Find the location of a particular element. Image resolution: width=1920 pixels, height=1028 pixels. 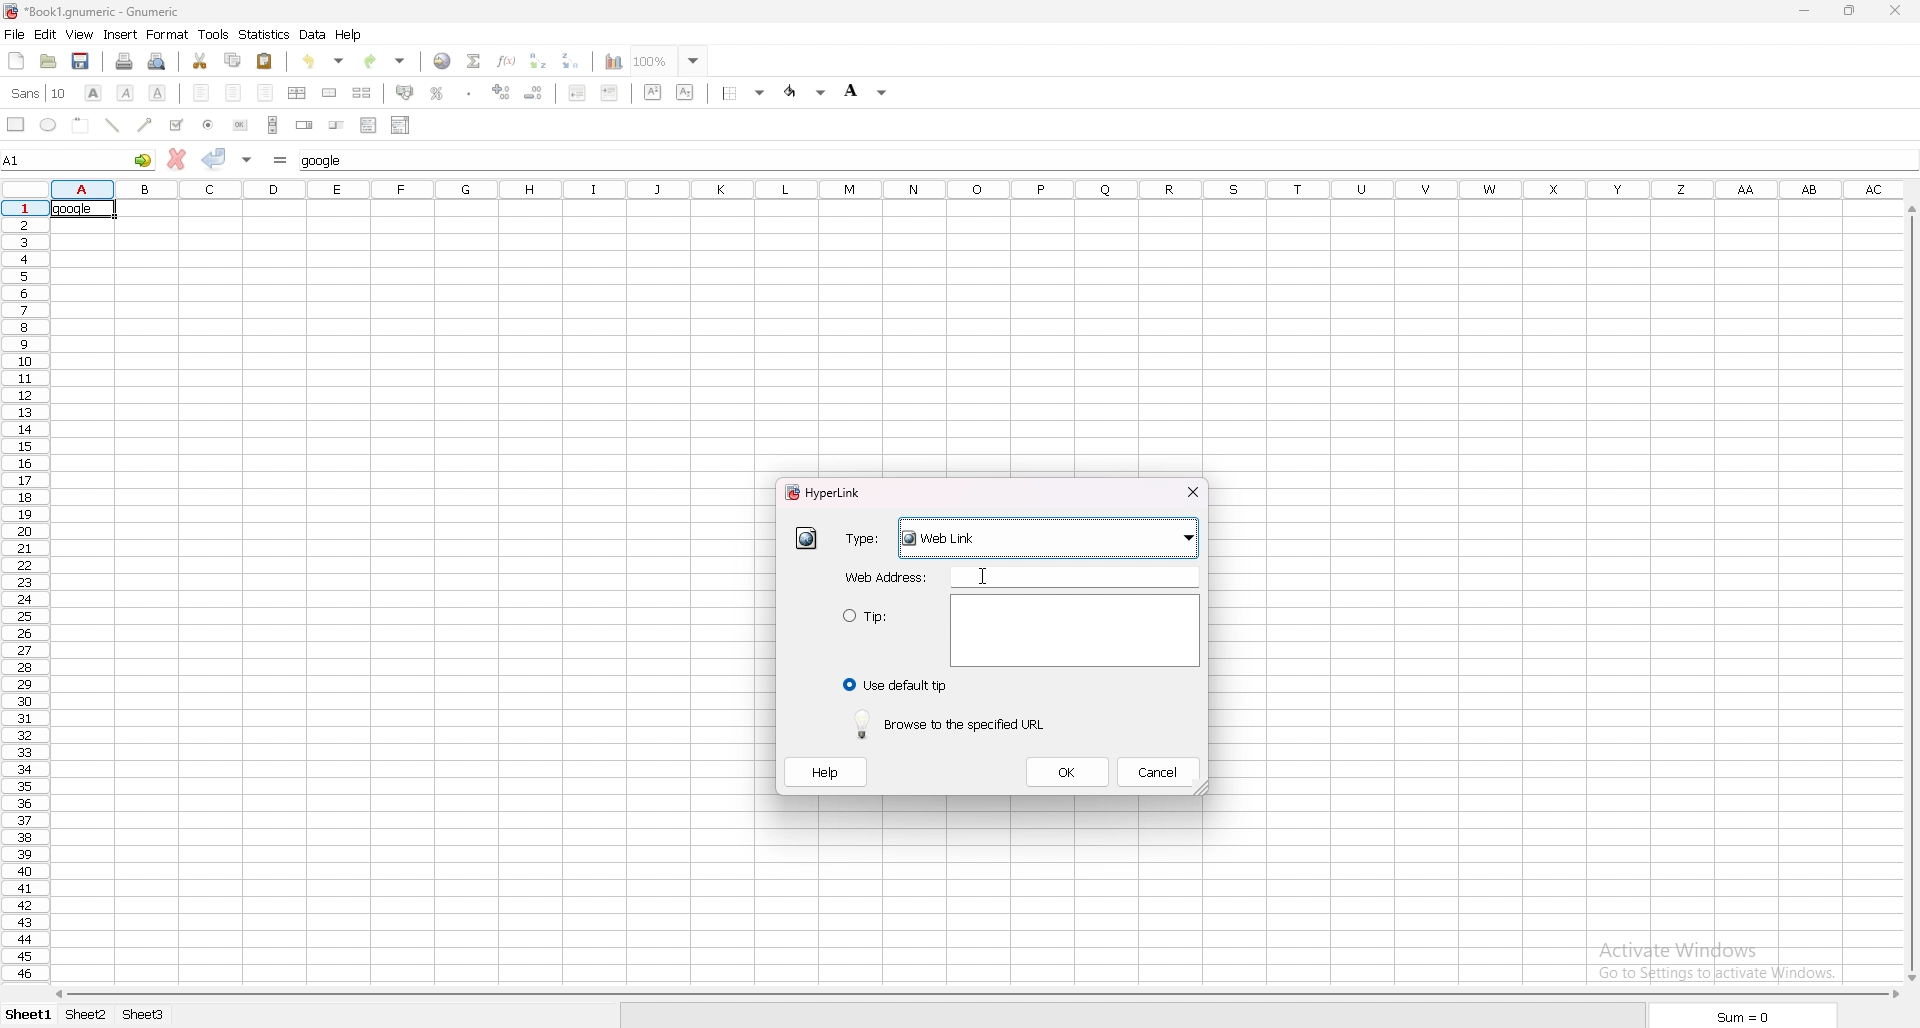

accounting is located at coordinates (406, 91).